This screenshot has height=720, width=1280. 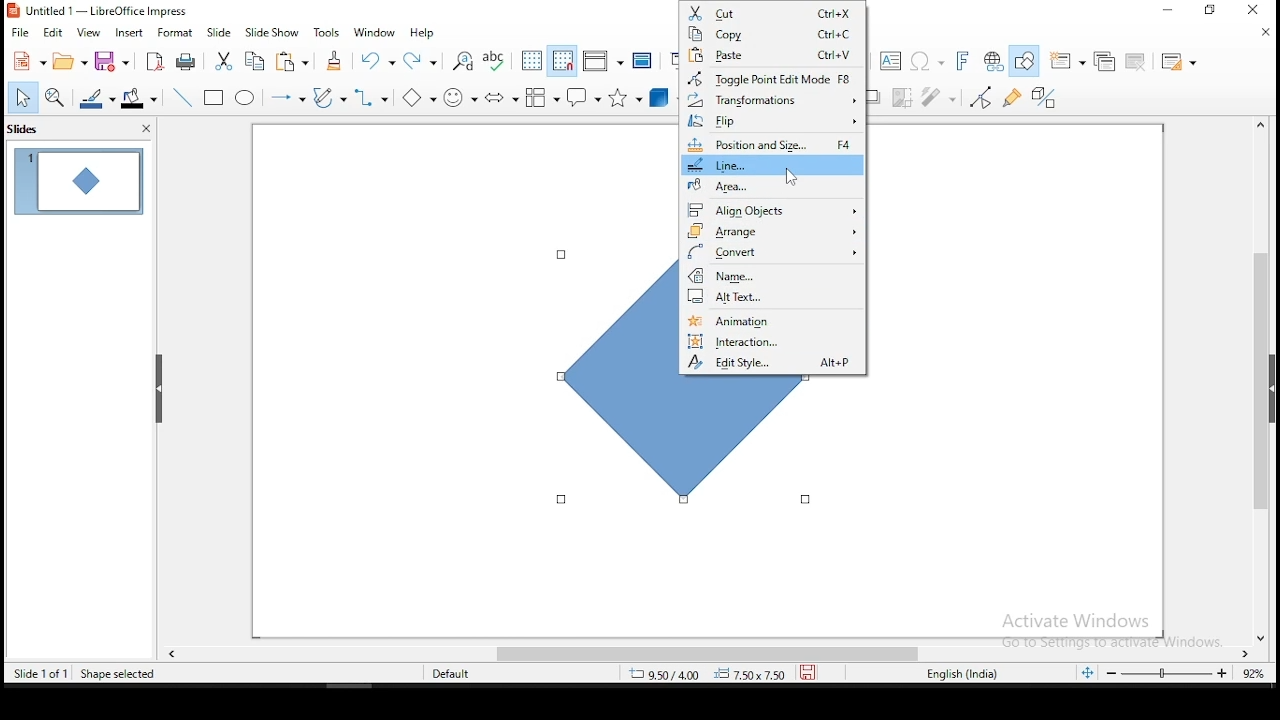 What do you see at coordinates (1169, 11) in the screenshot?
I see `minimize` at bounding box center [1169, 11].